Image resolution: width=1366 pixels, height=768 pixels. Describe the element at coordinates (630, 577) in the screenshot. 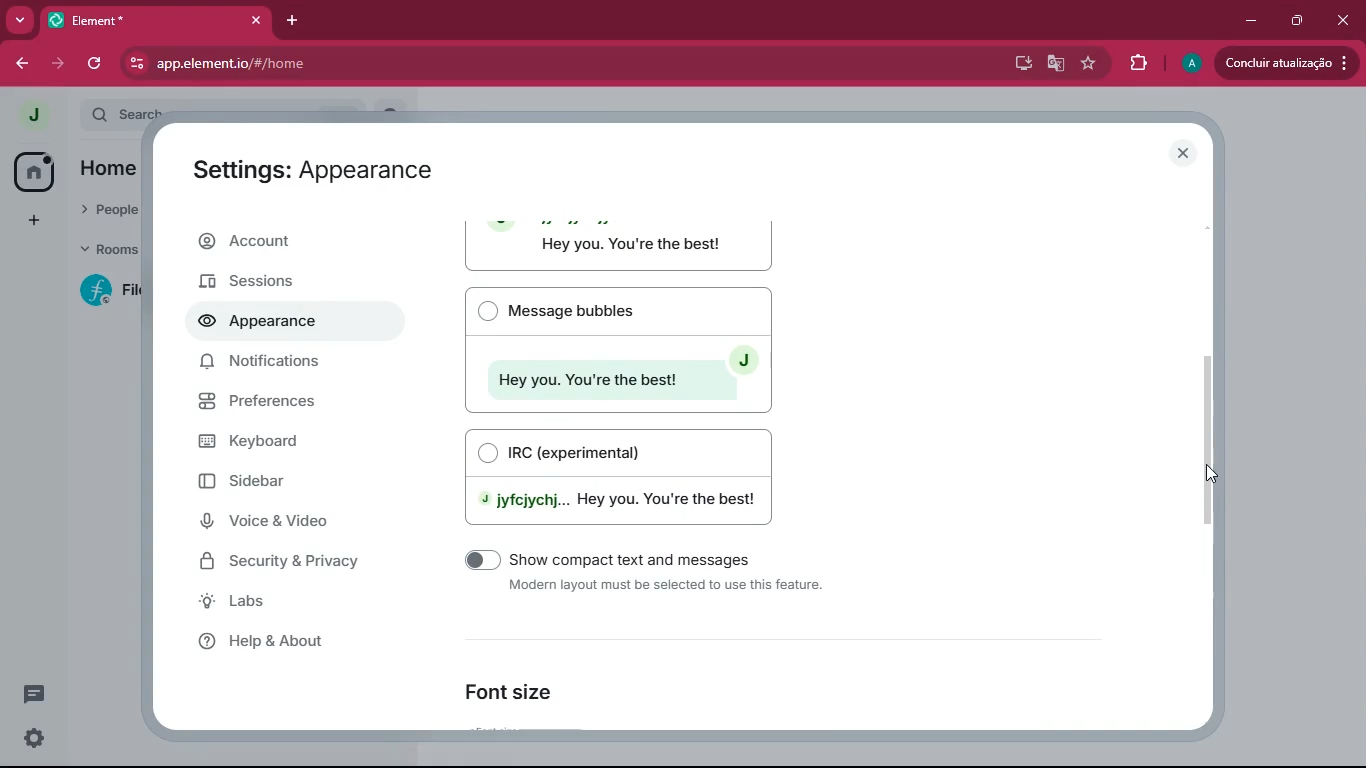

I see `show compact` at that location.